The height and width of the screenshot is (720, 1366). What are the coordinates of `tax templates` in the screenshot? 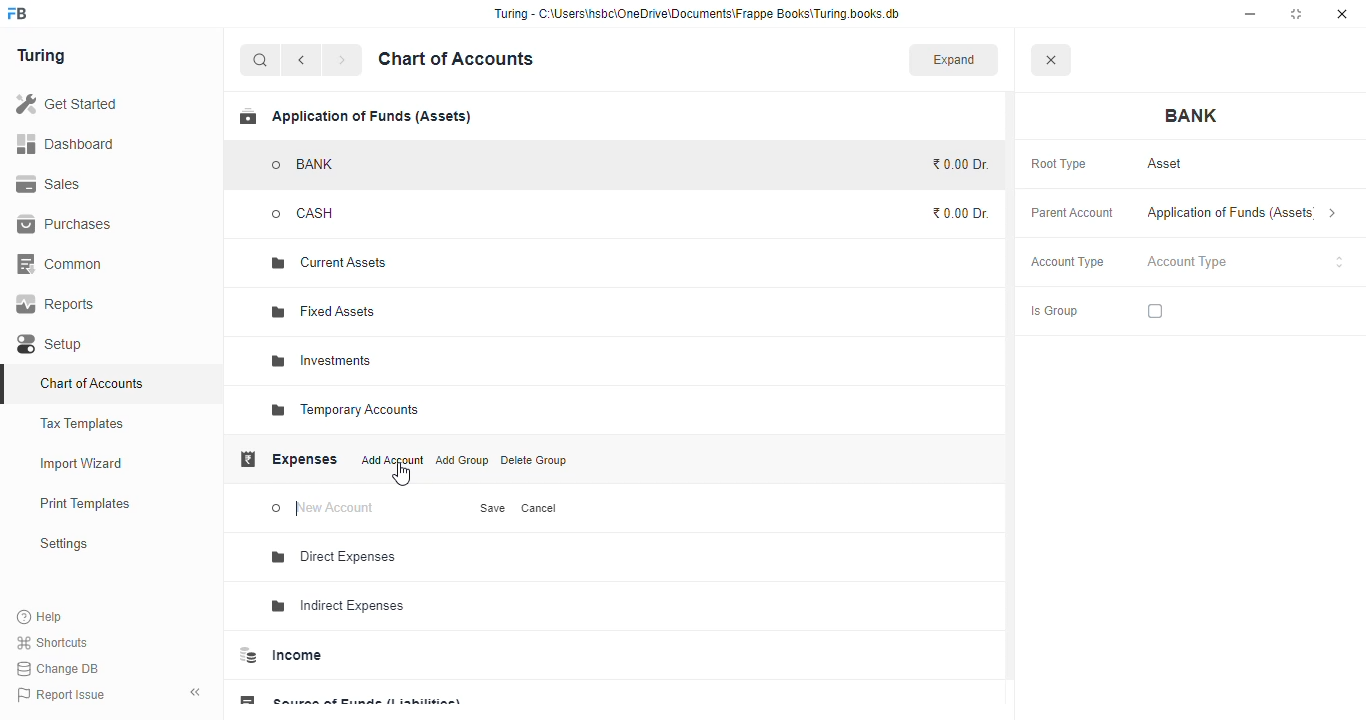 It's located at (83, 423).